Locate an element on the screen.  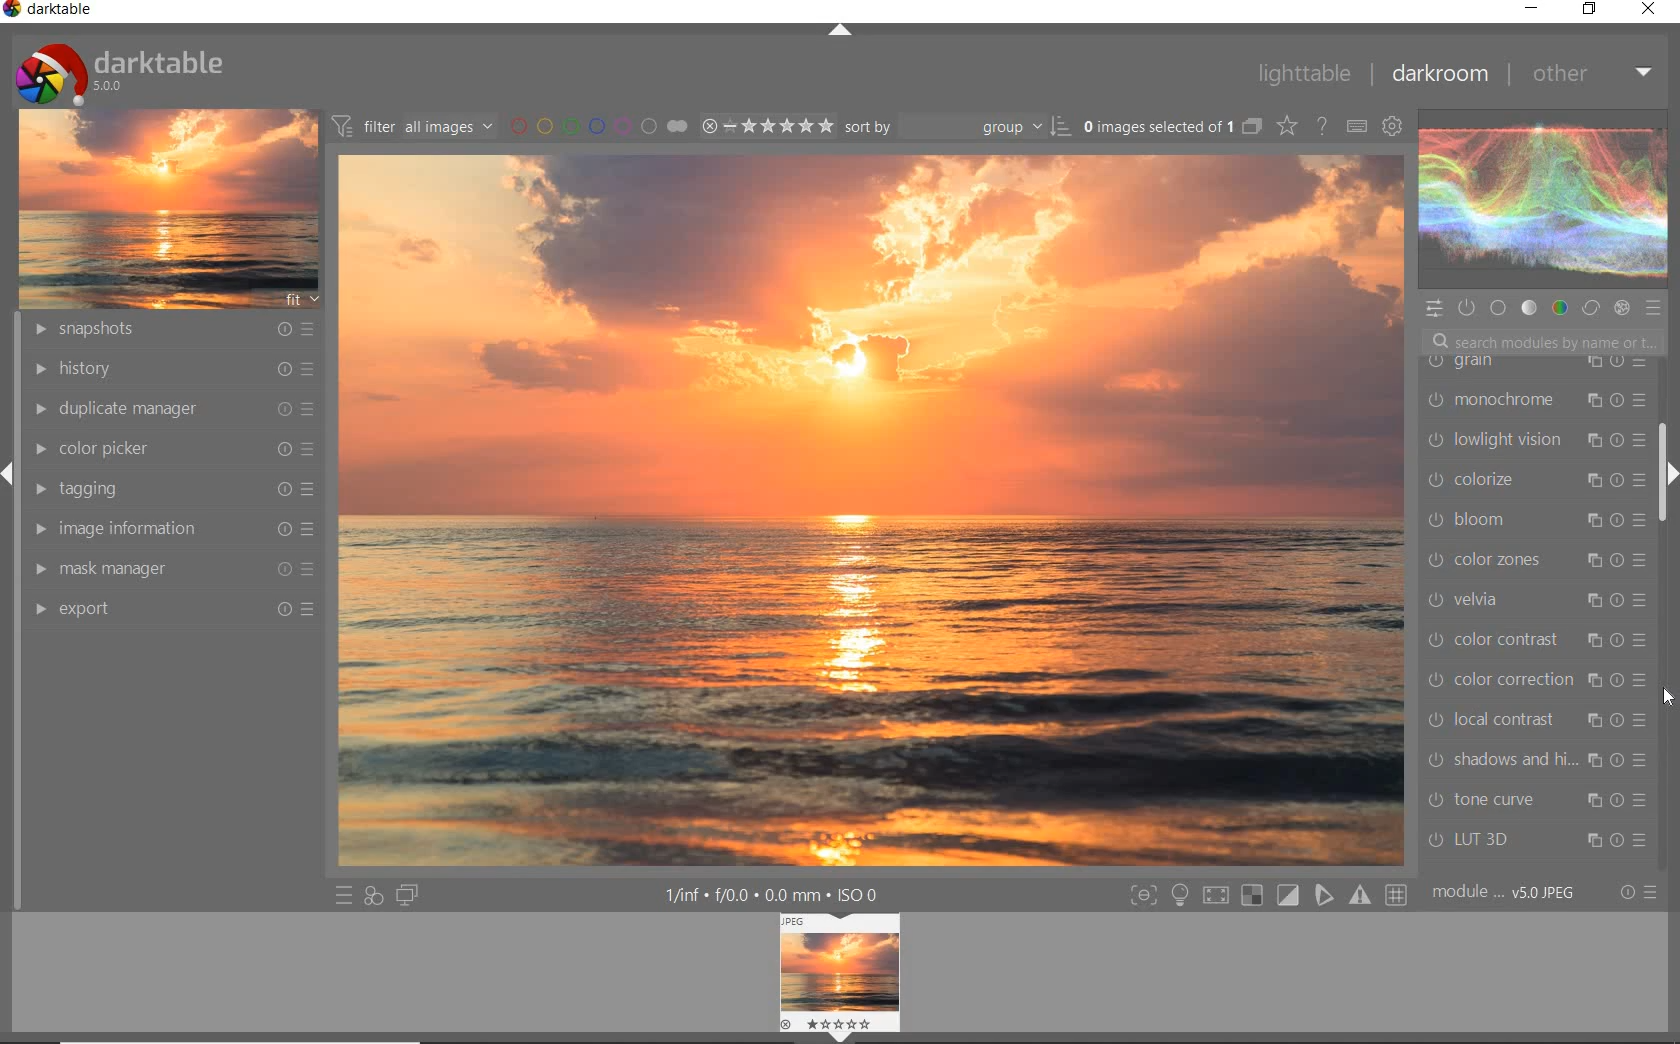
SNAPSHOTS is located at coordinates (172, 330).